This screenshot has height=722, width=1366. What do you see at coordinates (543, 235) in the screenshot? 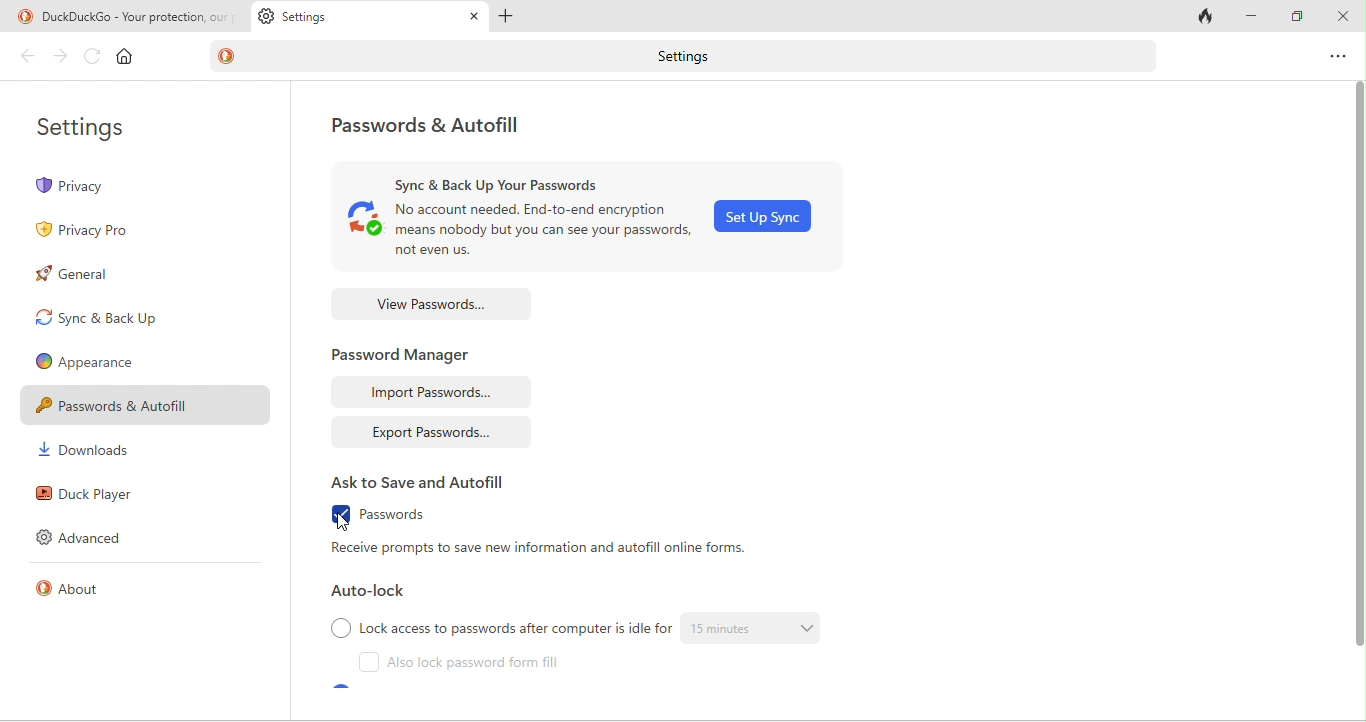
I see `No account needed. End-to-end encryption means nobody but you can see your passwords ,not even us.` at bounding box center [543, 235].